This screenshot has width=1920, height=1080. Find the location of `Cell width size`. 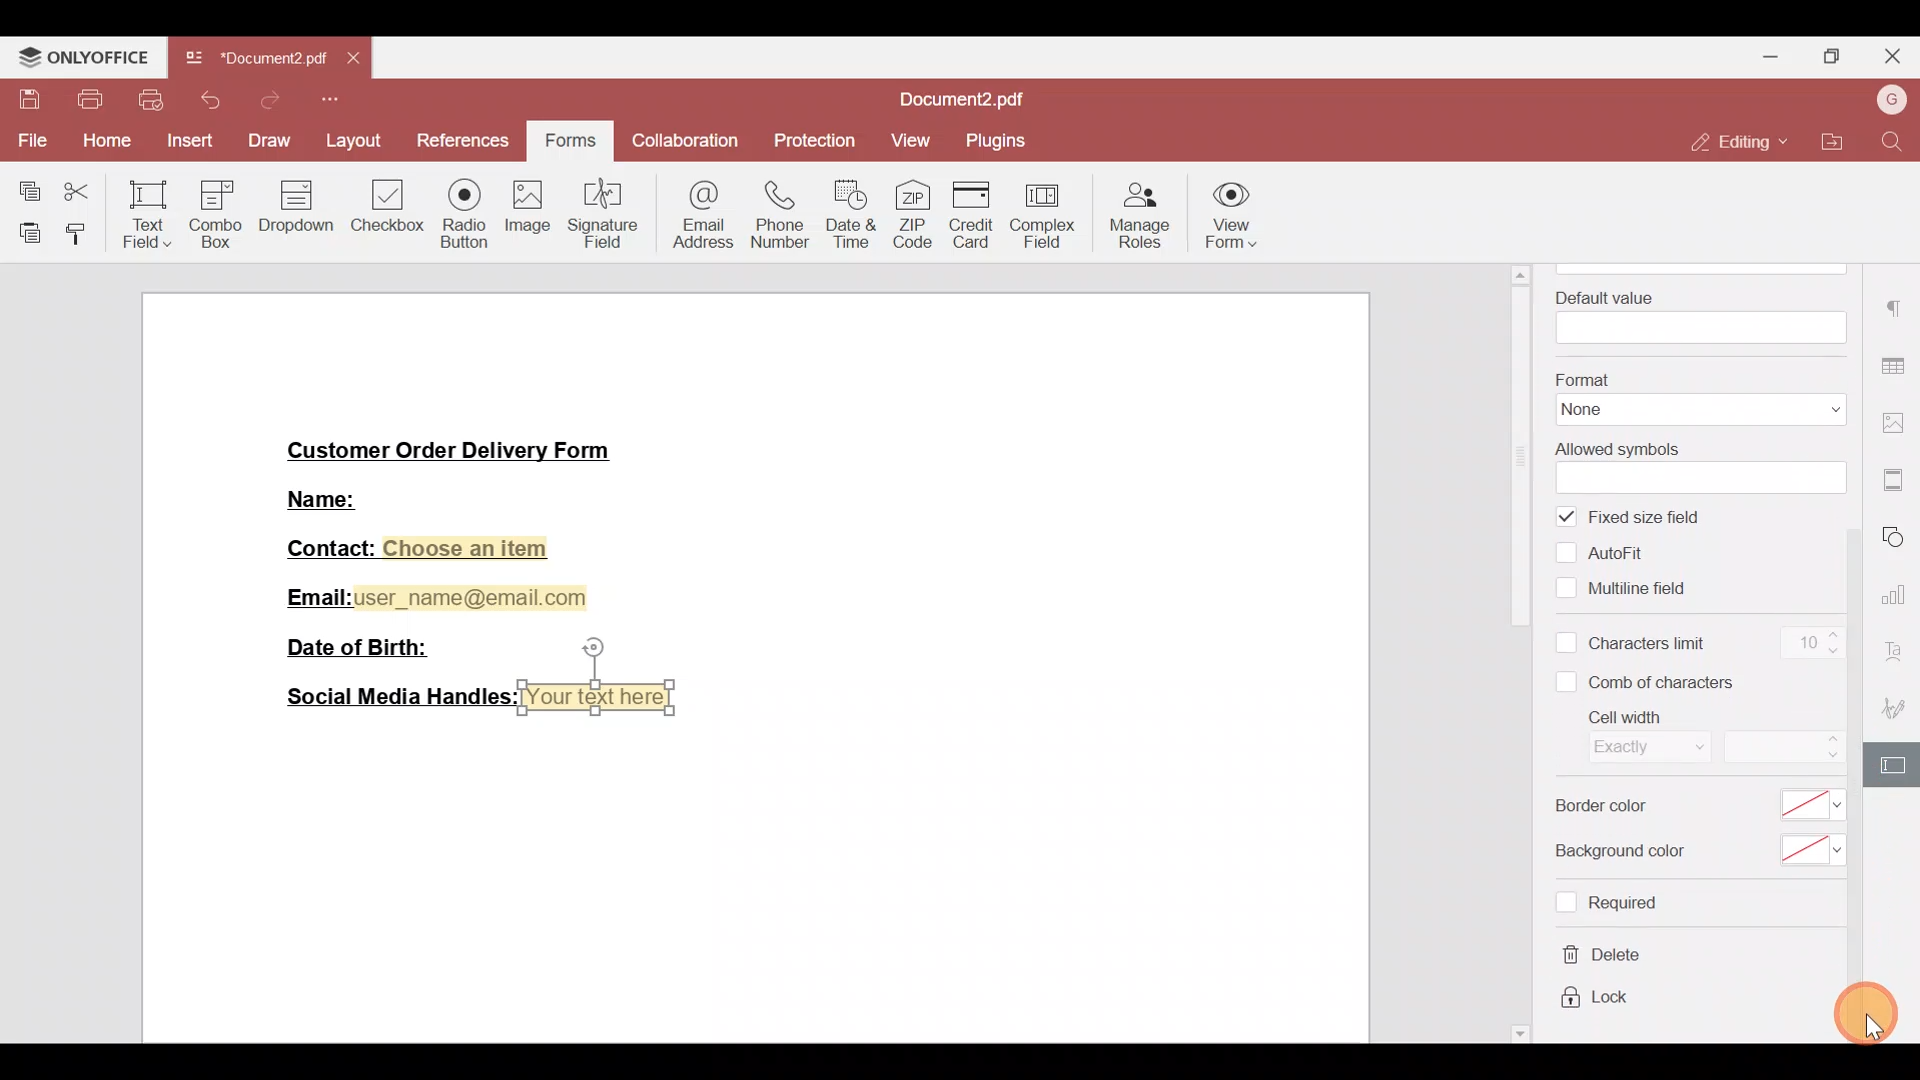

Cell width size is located at coordinates (1782, 748).